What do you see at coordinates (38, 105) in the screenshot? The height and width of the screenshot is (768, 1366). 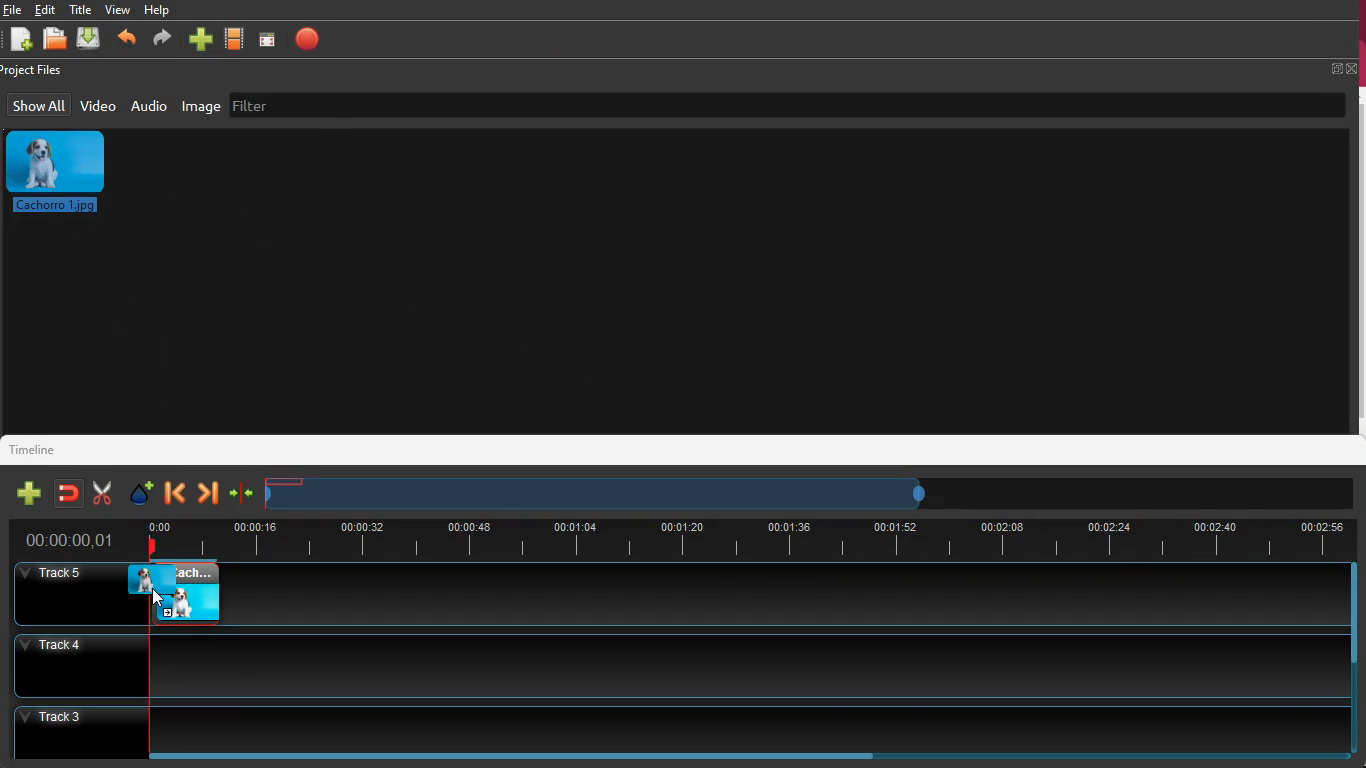 I see `show all` at bounding box center [38, 105].